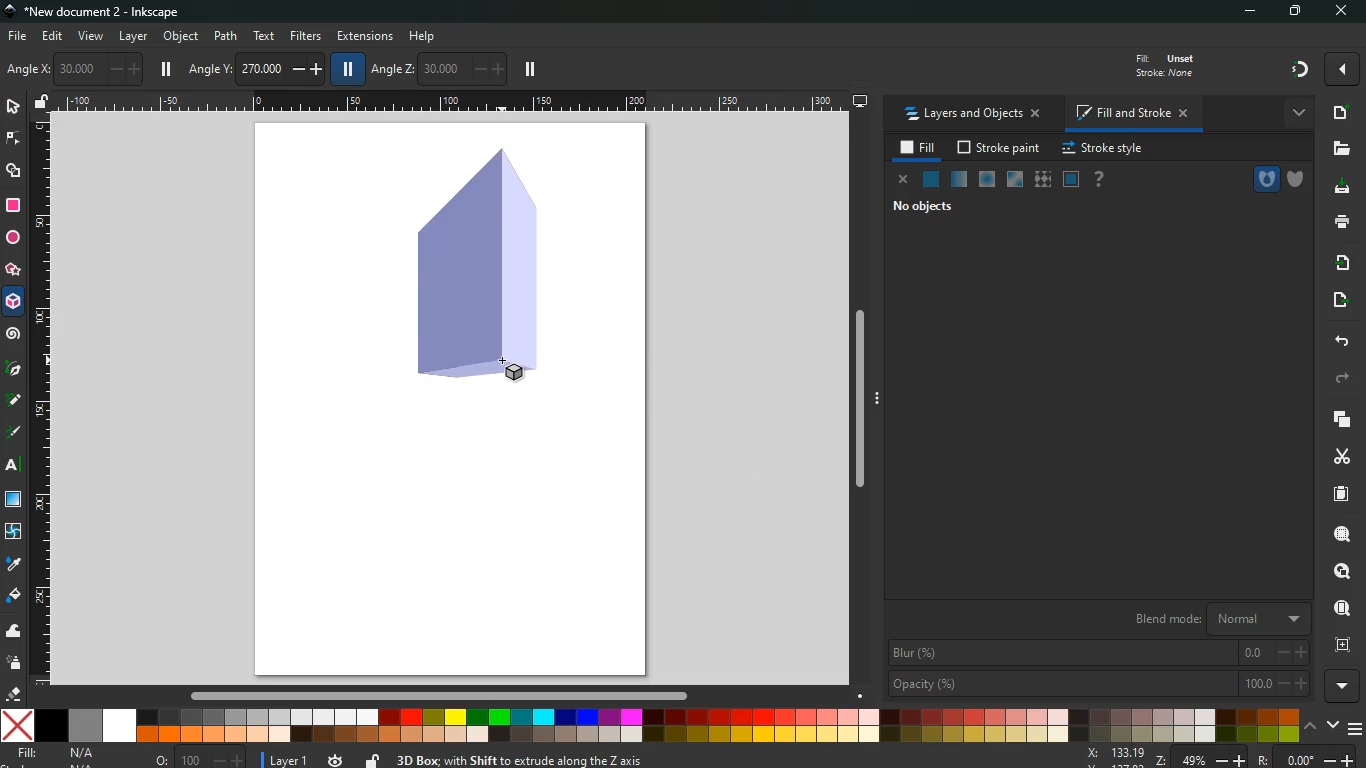  Describe the element at coordinates (14, 662) in the screenshot. I see `spray` at that location.